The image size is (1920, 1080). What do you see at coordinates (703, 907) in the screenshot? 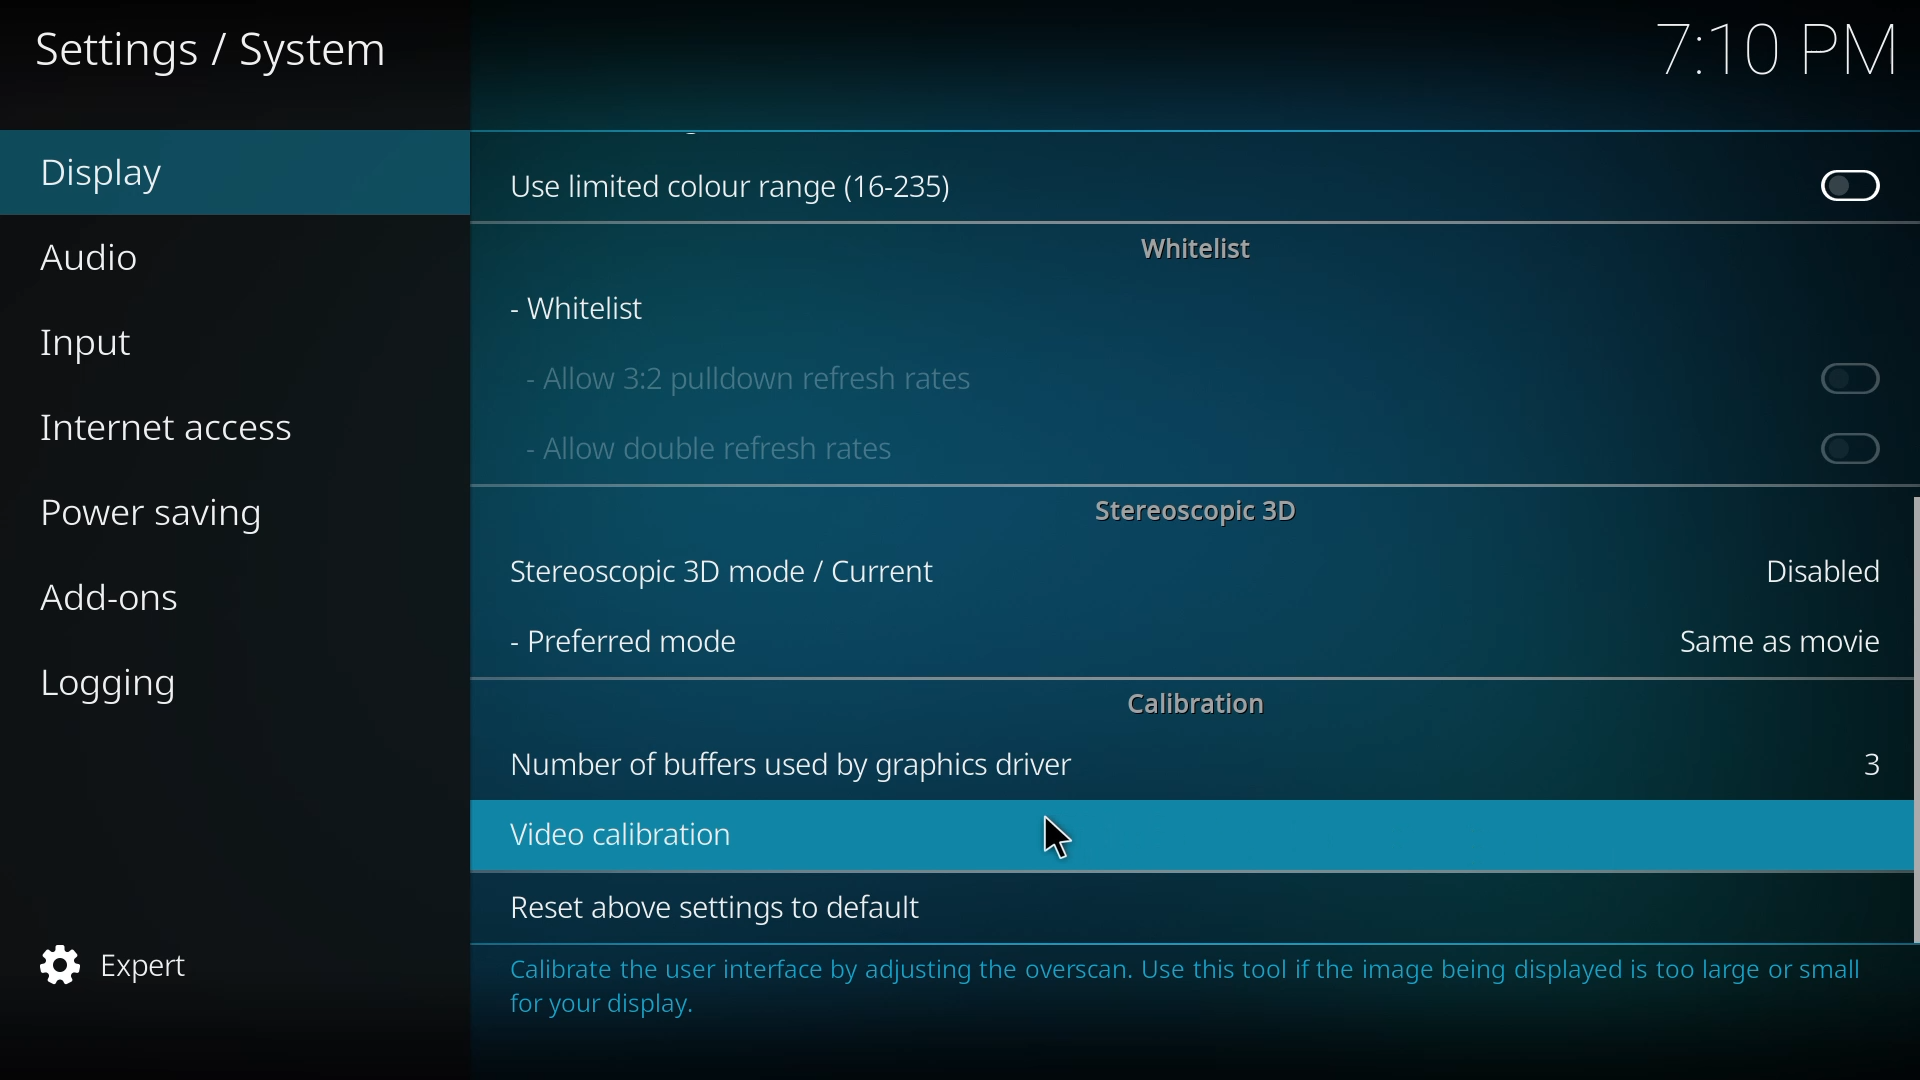
I see `reset` at bounding box center [703, 907].